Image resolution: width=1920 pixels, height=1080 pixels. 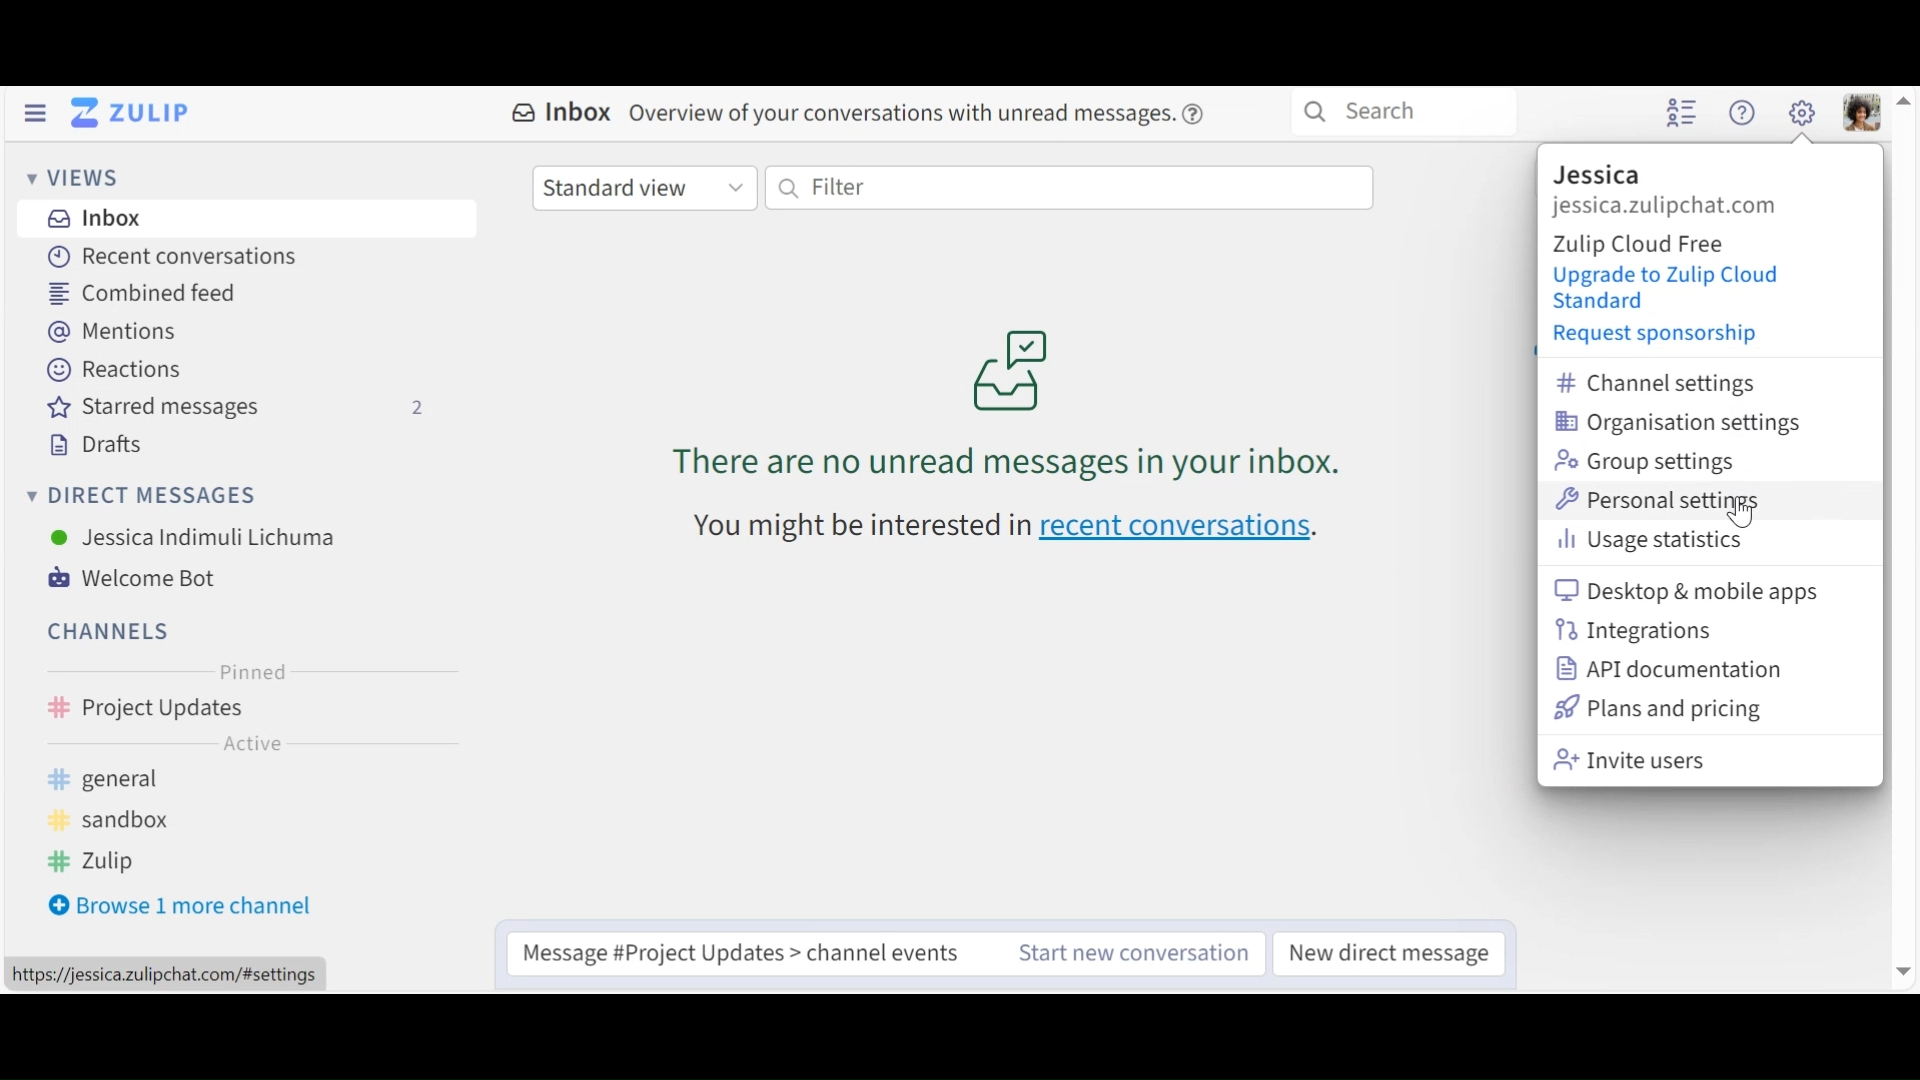 What do you see at coordinates (119, 820) in the screenshot?
I see `sandbox` at bounding box center [119, 820].